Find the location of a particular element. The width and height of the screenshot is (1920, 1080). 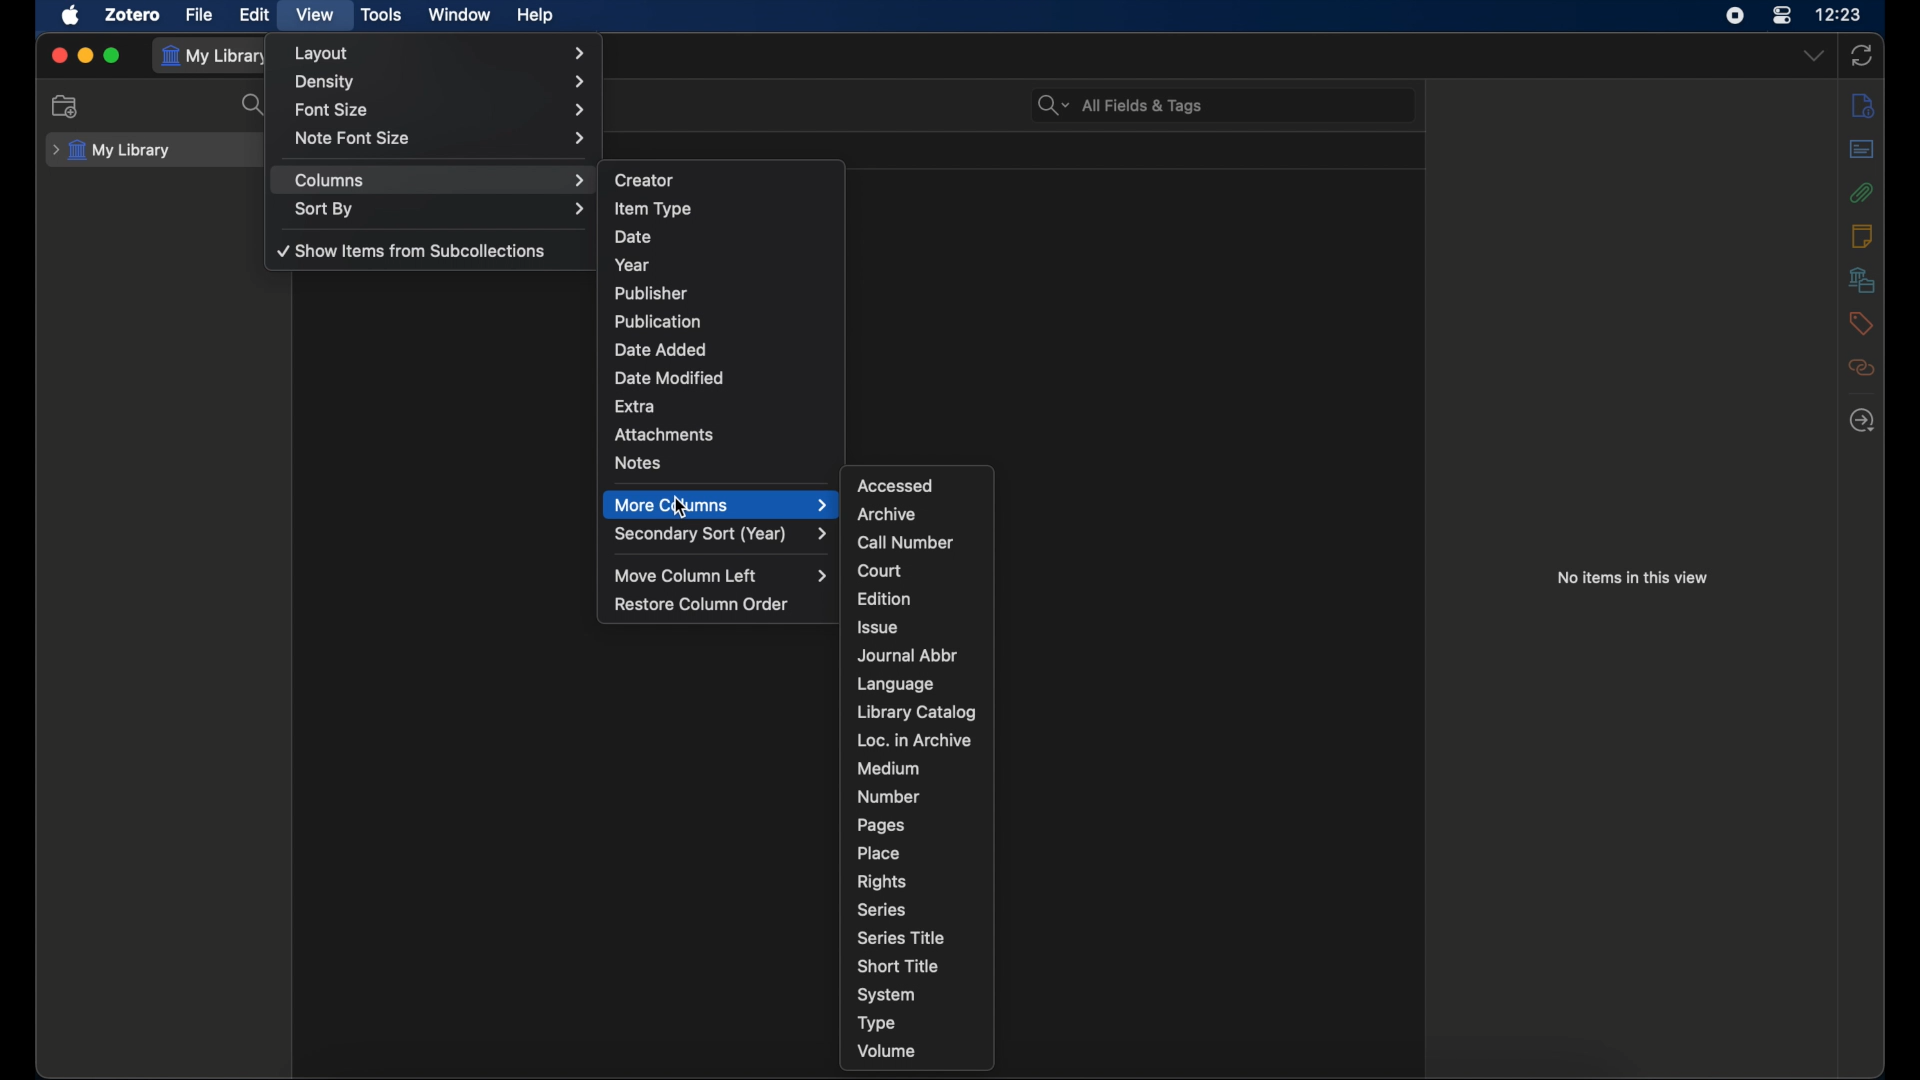

short title is located at coordinates (899, 965).